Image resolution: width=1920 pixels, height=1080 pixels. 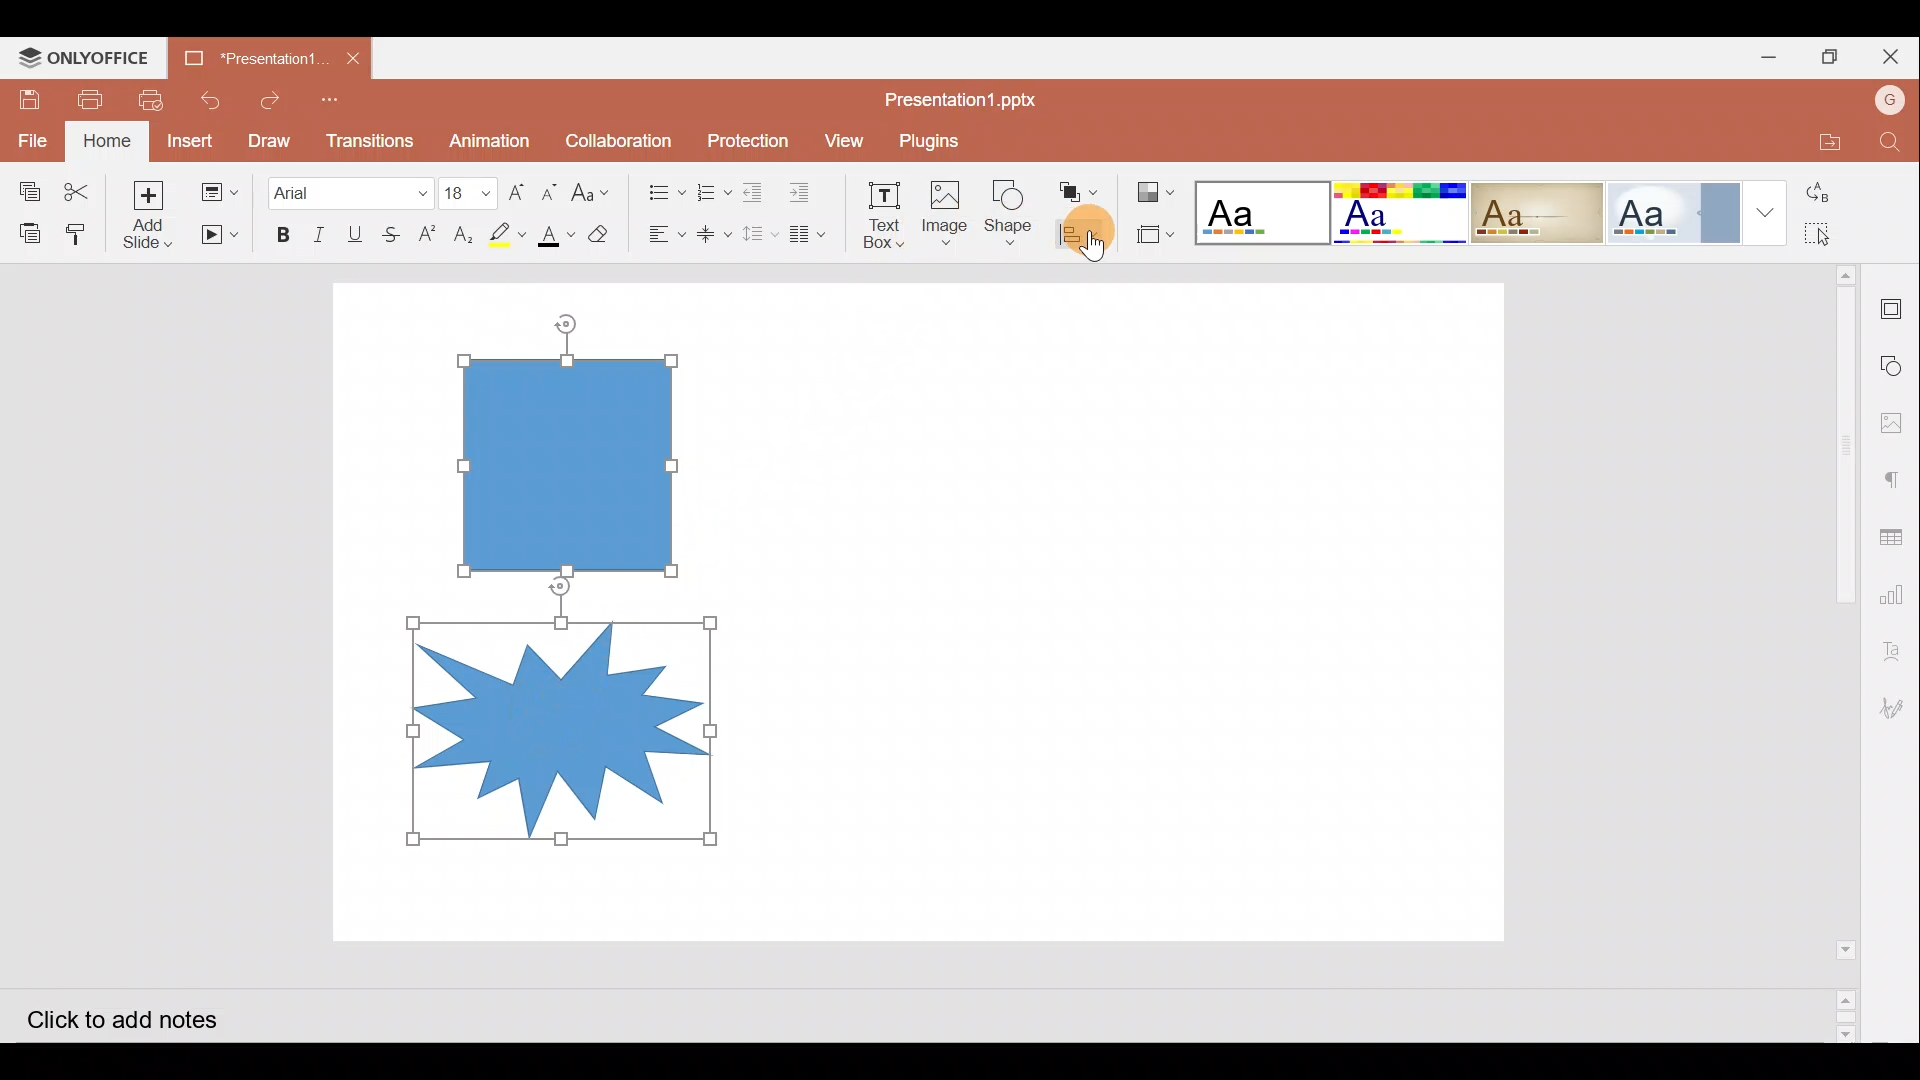 What do you see at coordinates (661, 234) in the screenshot?
I see `Horizontal align` at bounding box center [661, 234].